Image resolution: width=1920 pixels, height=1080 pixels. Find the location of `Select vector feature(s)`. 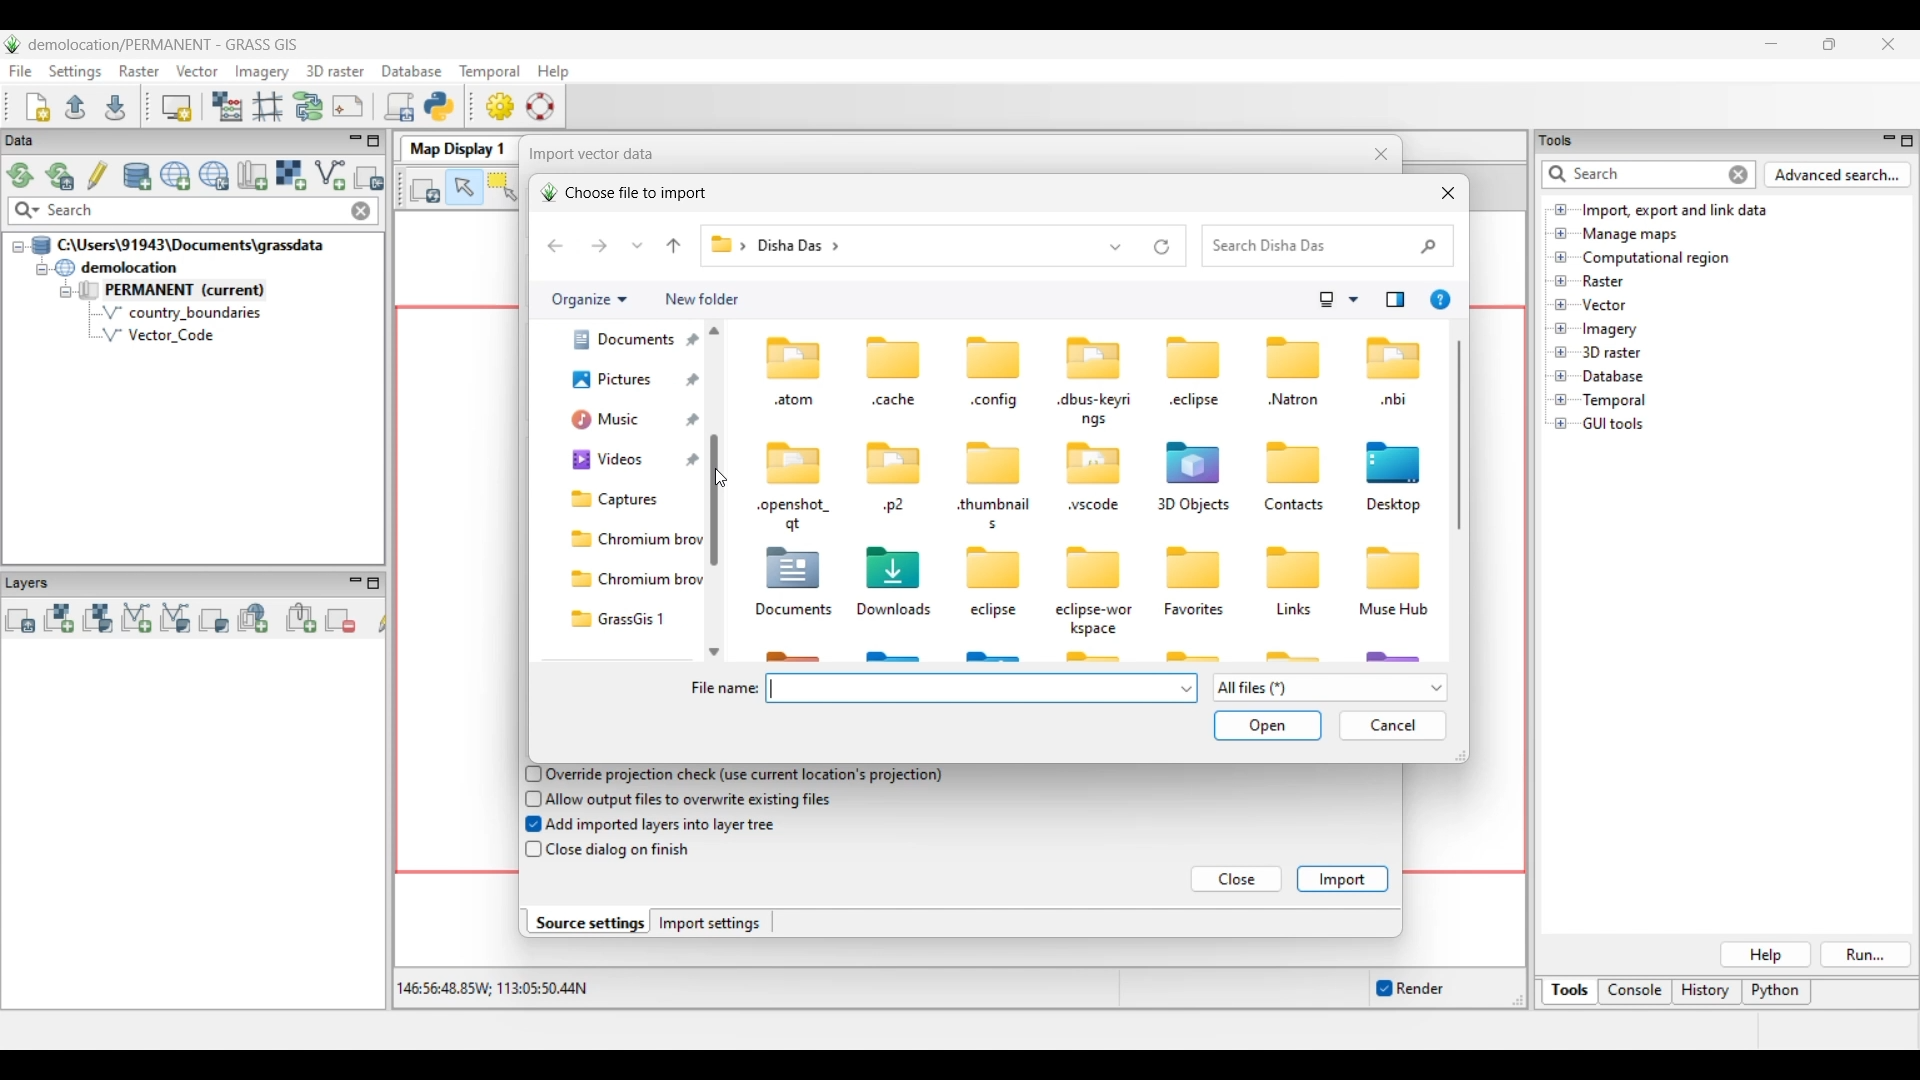

Select vector feature(s) is located at coordinates (502, 188).